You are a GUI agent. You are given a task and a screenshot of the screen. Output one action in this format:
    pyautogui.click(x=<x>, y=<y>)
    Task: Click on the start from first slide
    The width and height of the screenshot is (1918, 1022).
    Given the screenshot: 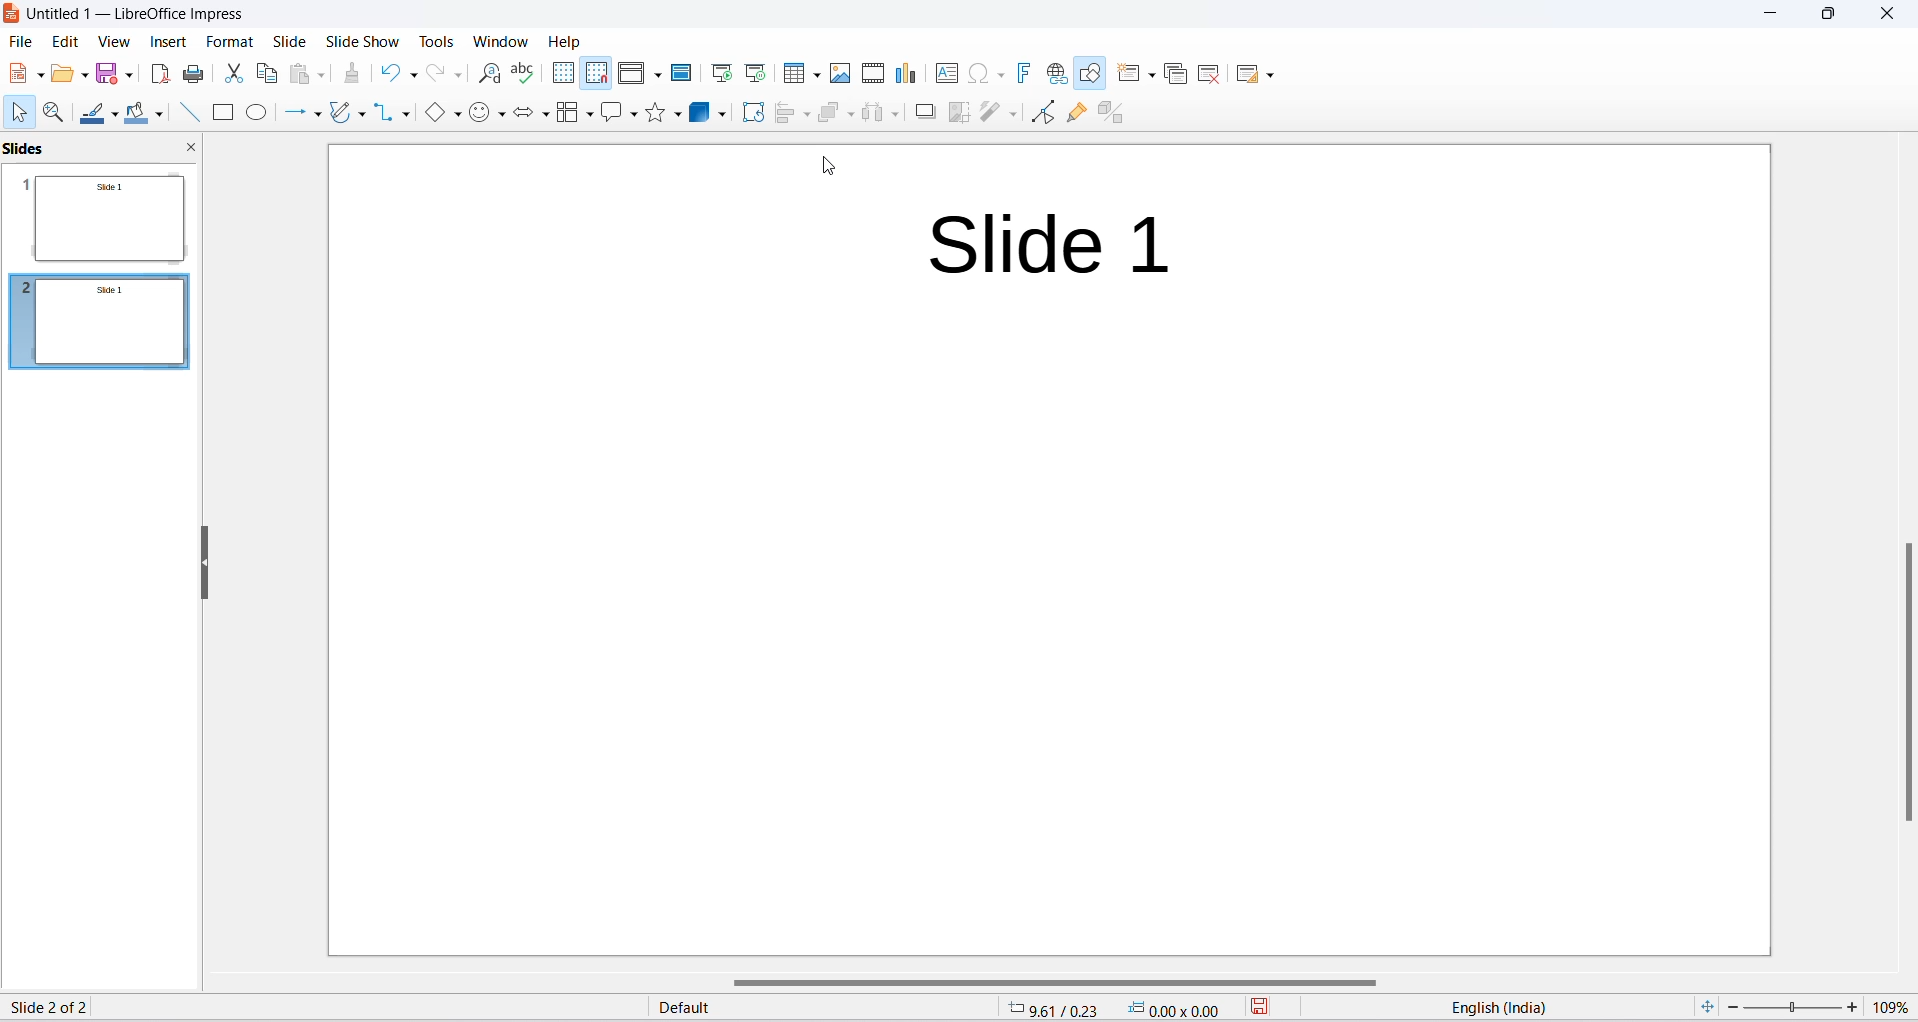 What is the action you would take?
    pyautogui.click(x=719, y=72)
    